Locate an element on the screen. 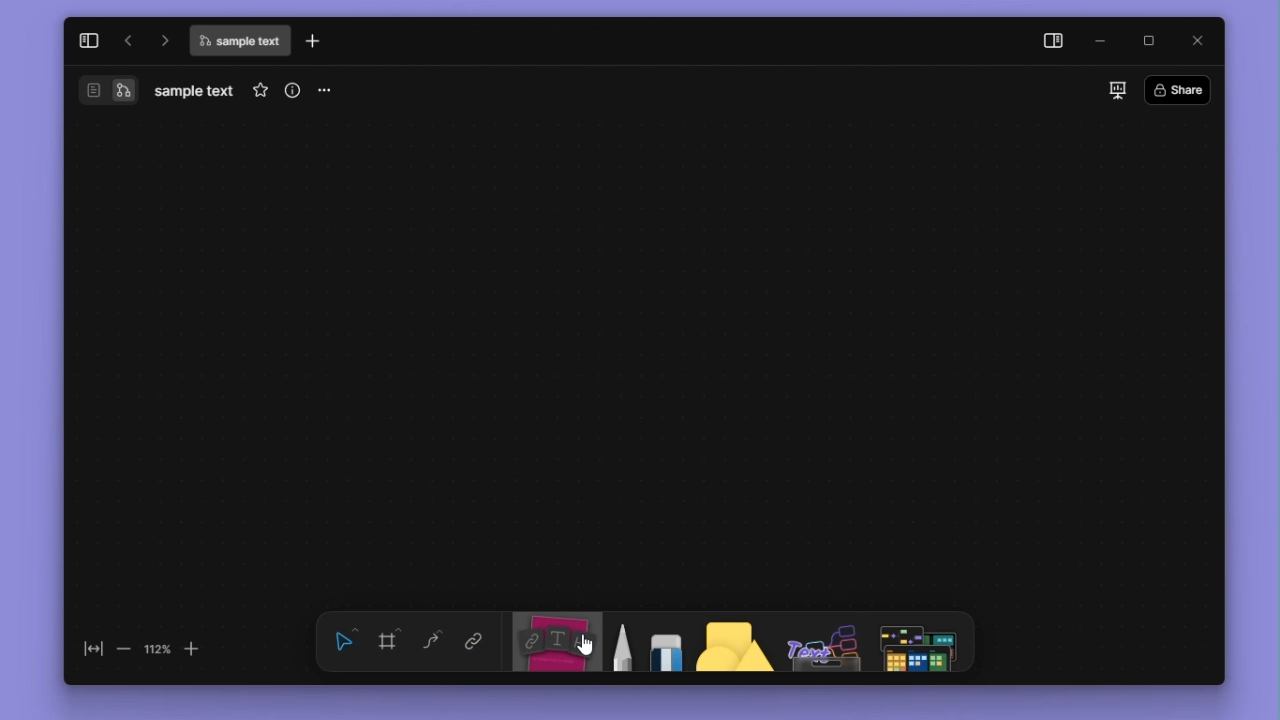 This screenshot has width=1280, height=720. zoom out is located at coordinates (125, 650).